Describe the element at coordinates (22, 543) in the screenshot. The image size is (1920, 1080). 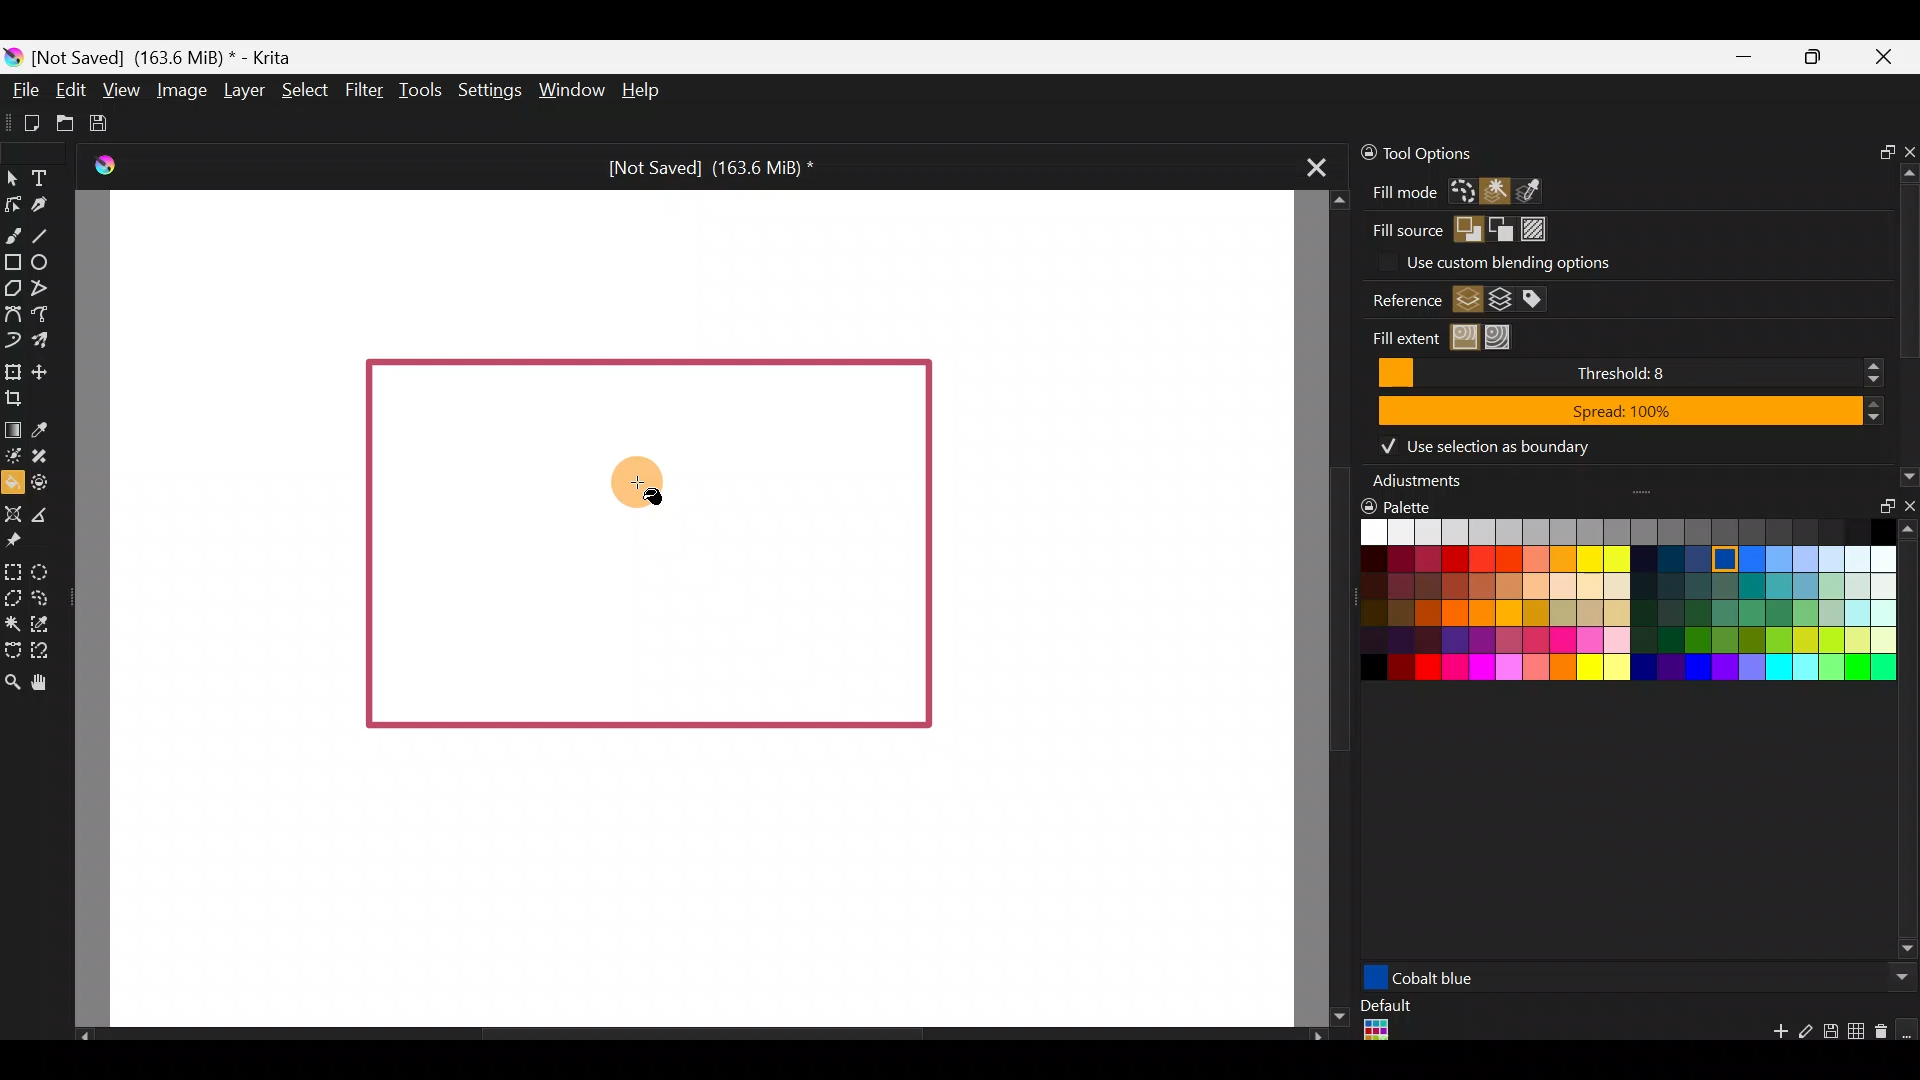
I see `Reference images tool` at that location.